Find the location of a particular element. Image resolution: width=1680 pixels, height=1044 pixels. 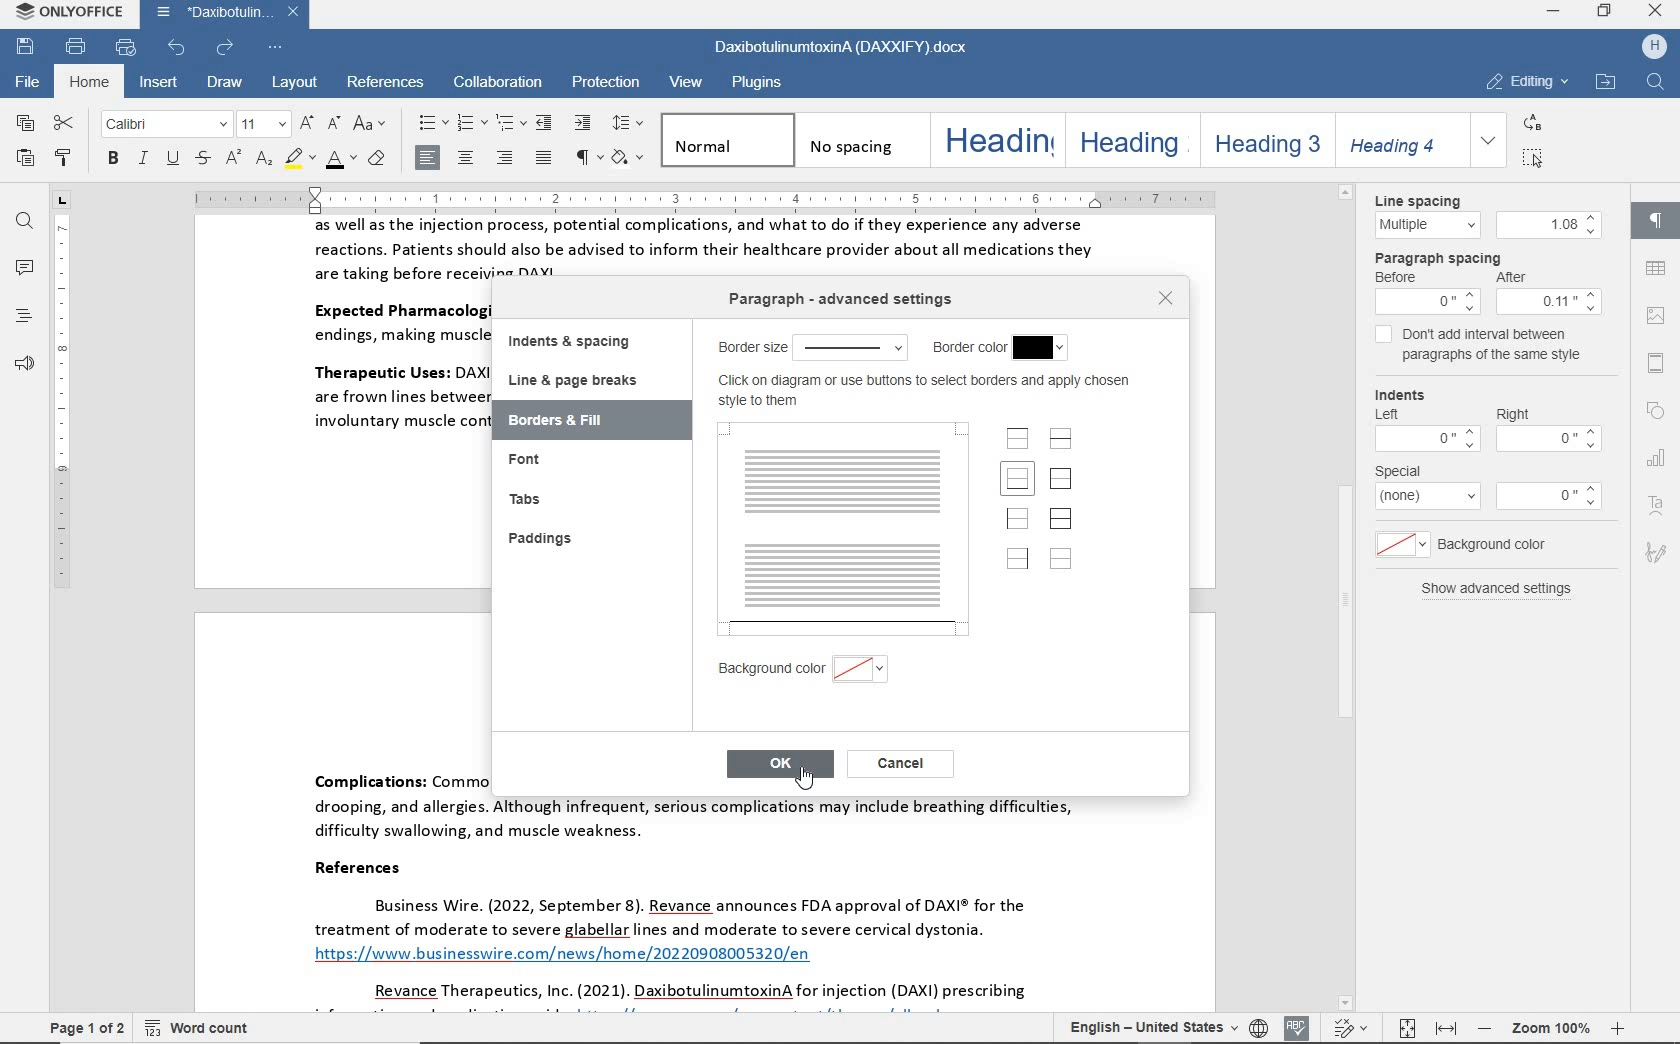

set top borders only is located at coordinates (1019, 438).